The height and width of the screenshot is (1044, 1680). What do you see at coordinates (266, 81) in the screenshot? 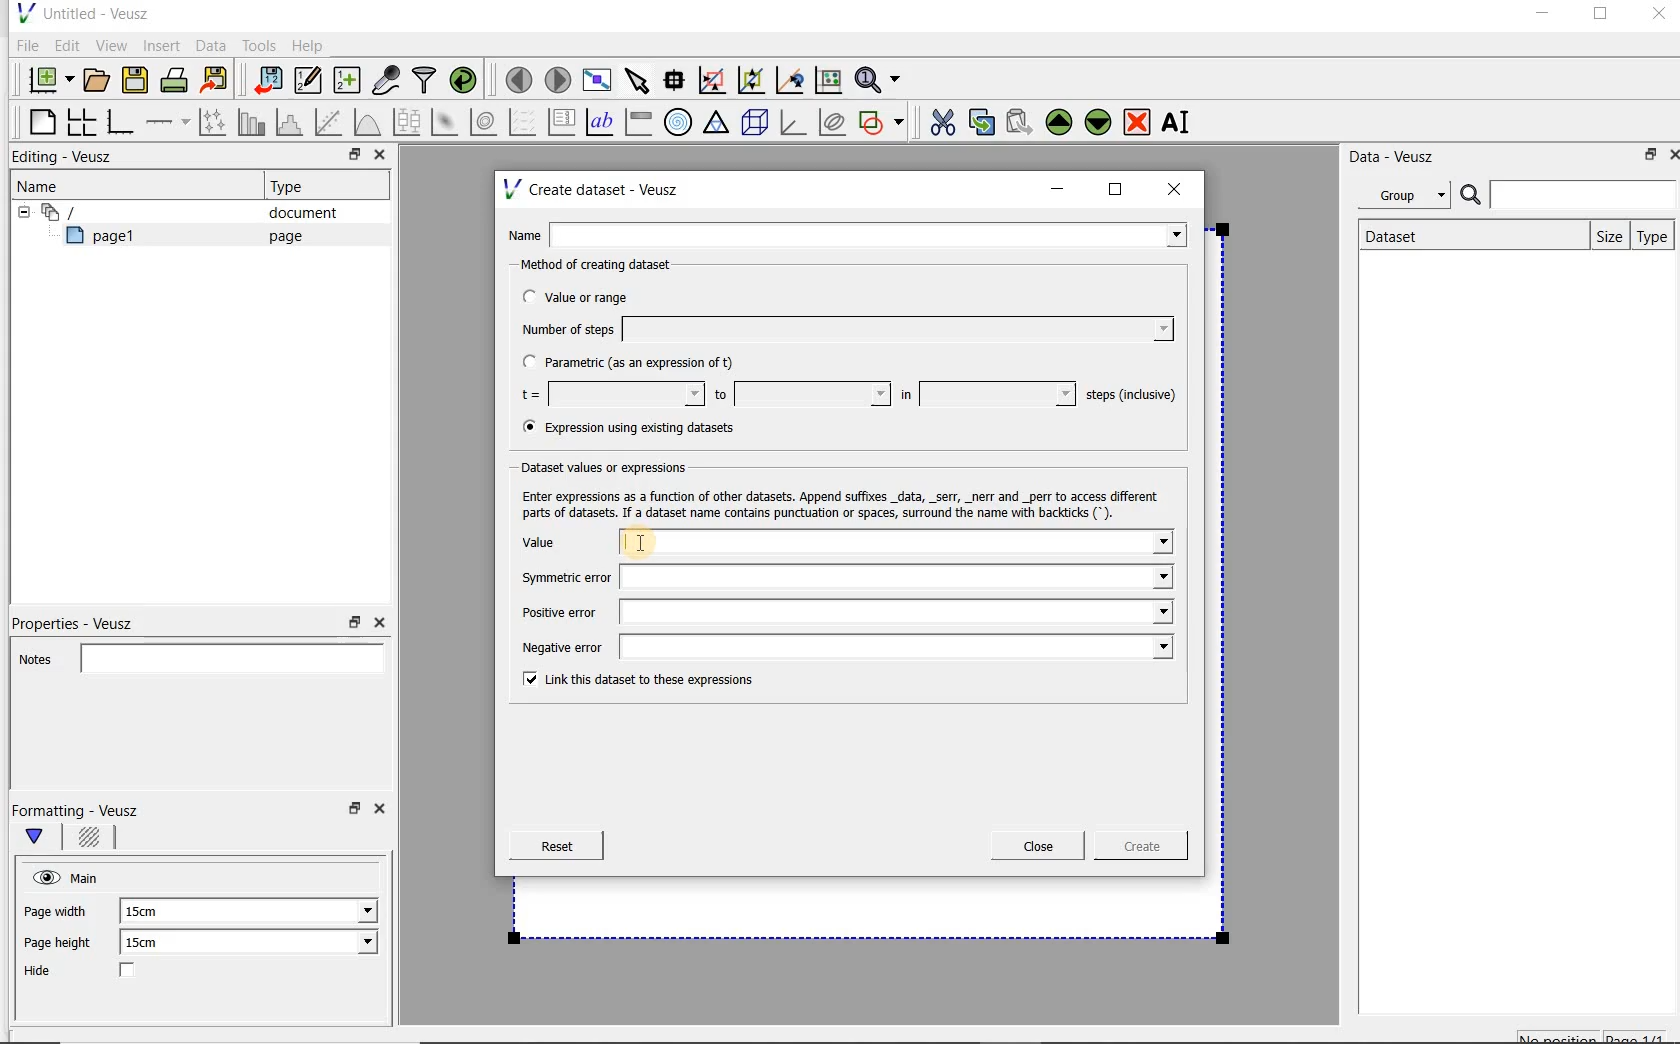
I see `import data into Veusz` at bounding box center [266, 81].